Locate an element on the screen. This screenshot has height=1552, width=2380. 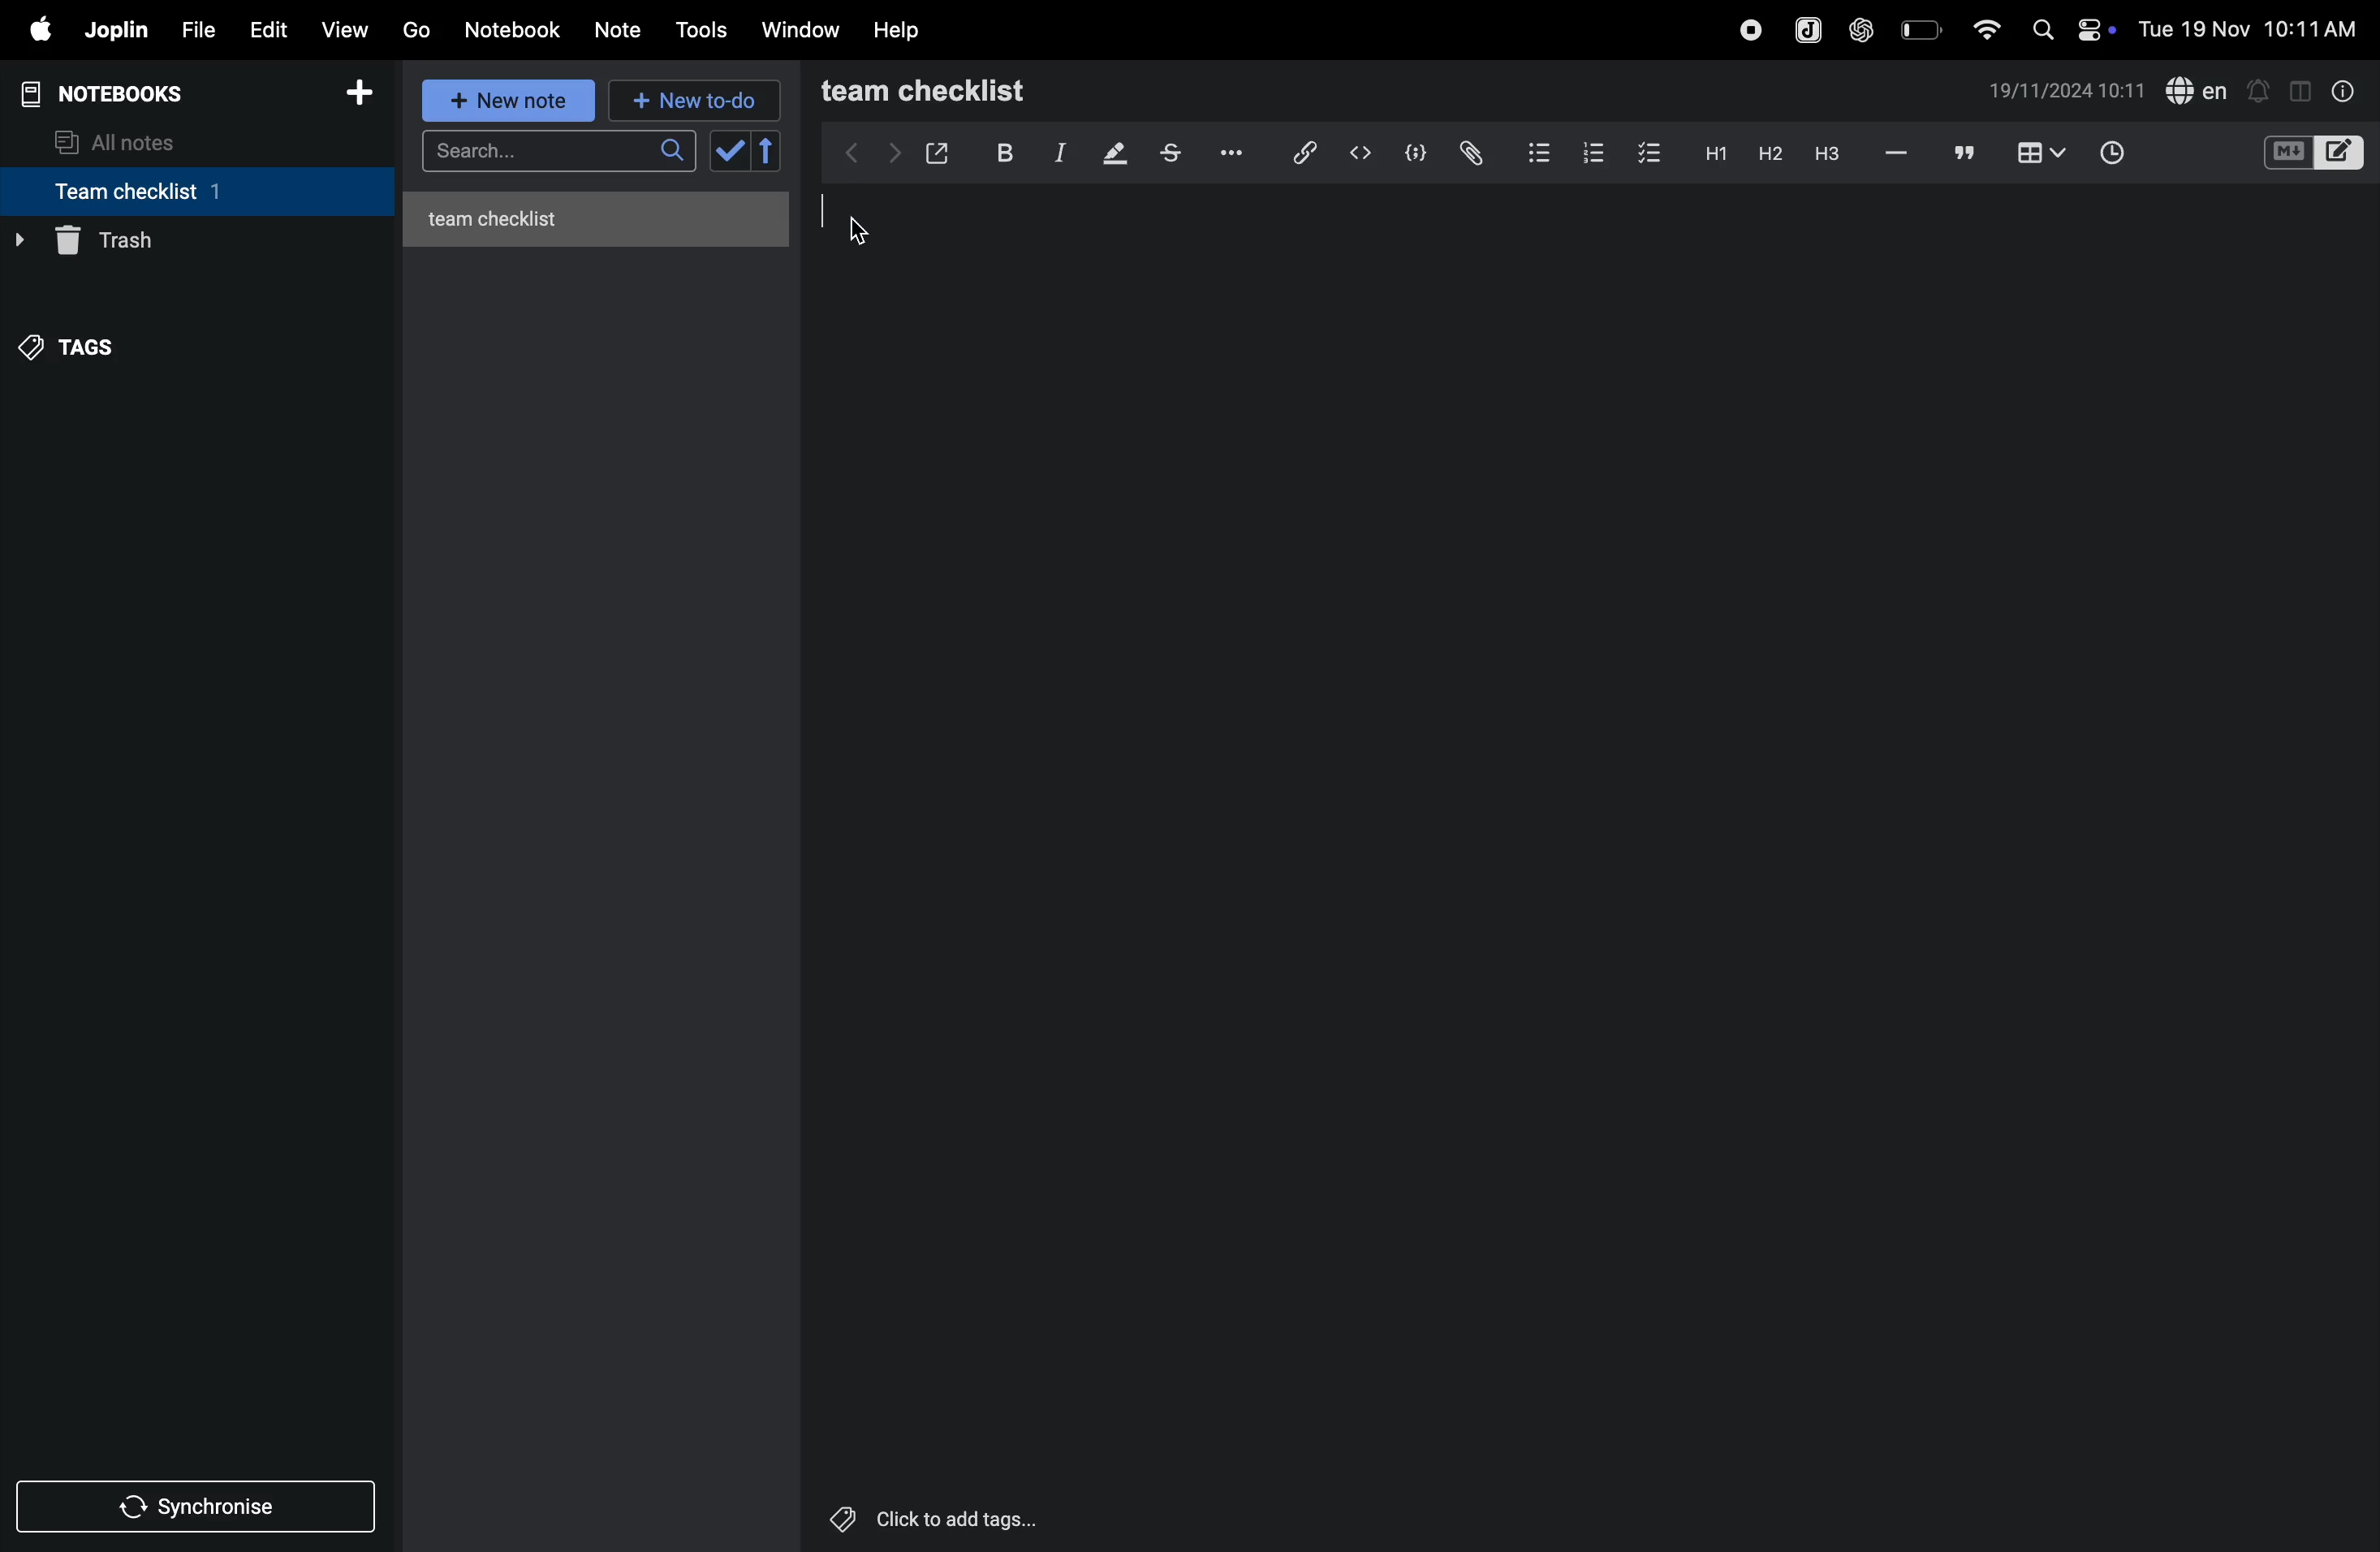
view is located at coordinates (349, 27).